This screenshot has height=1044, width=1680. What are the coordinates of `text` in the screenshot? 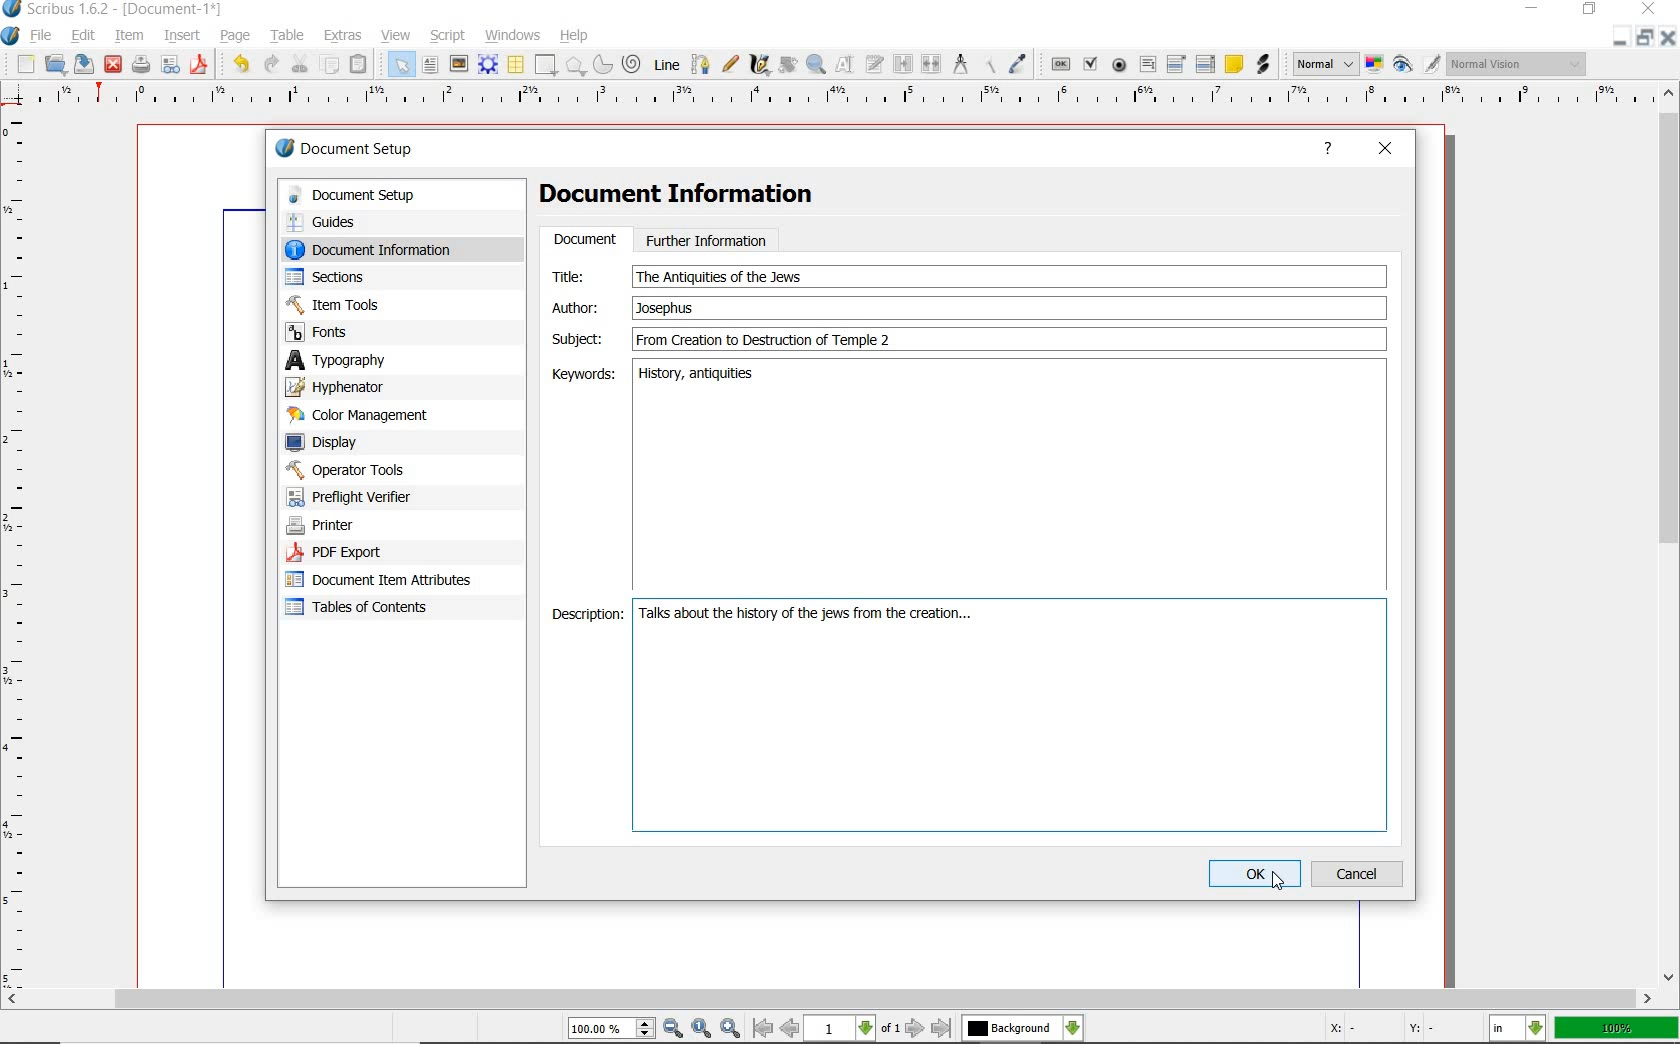 It's located at (719, 277).